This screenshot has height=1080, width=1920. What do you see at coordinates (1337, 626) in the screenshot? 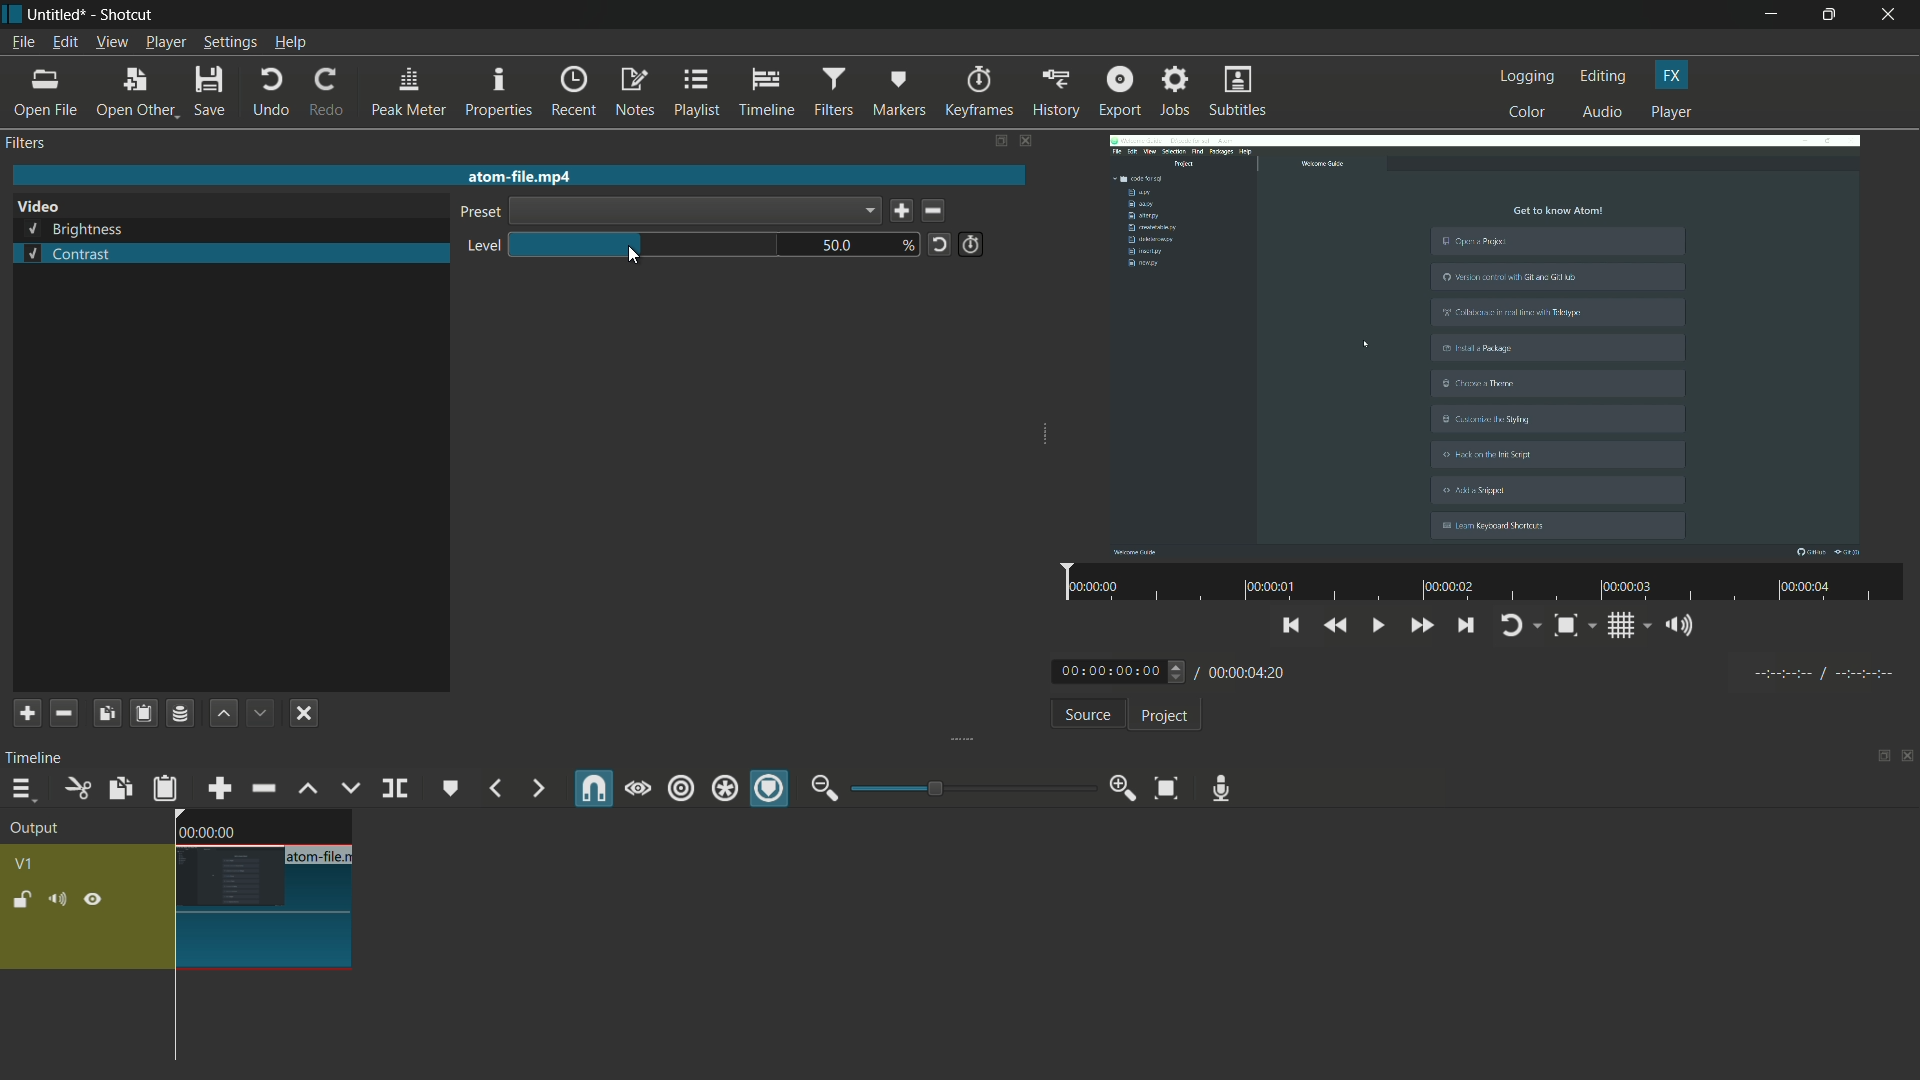
I see `play quickly backwards` at bounding box center [1337, 626].